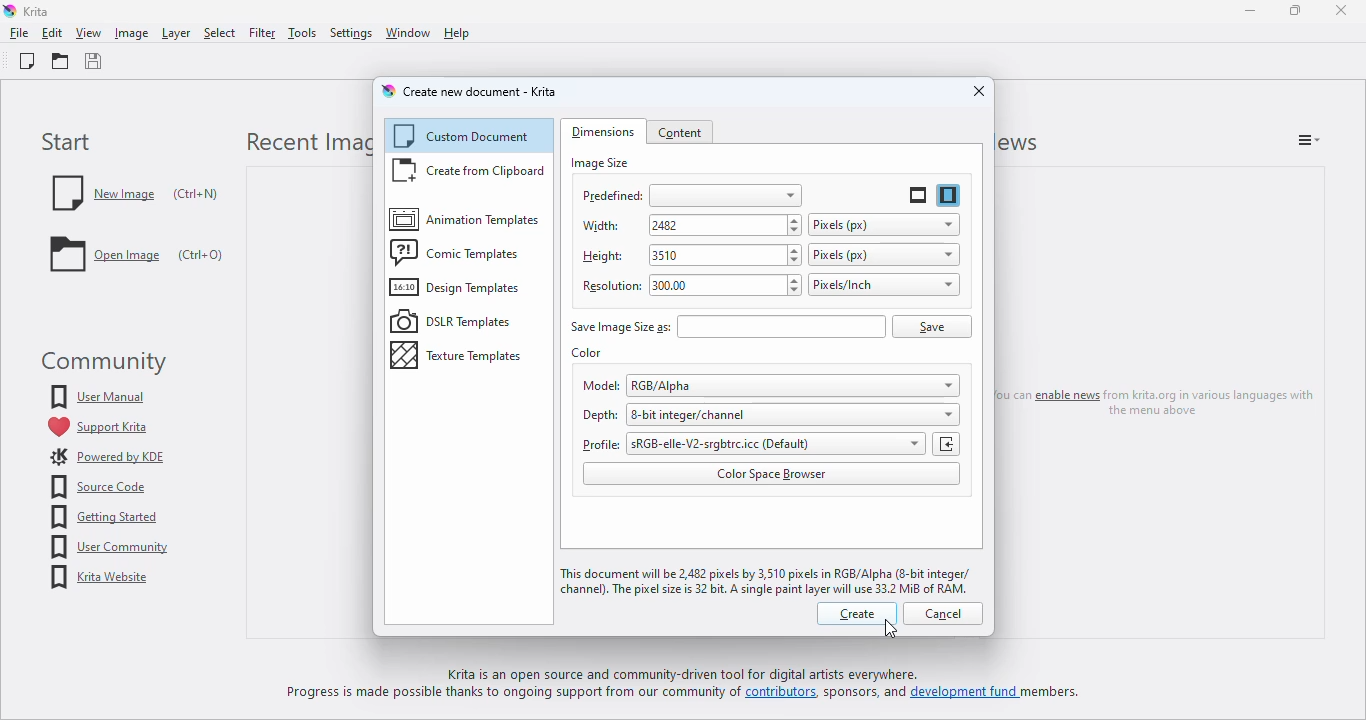 This screenshot has height=720, width=1366. What do you see at coordinates (1057, 696) in the screenshot?
I see `members.` at bounding box center [1057, 696].